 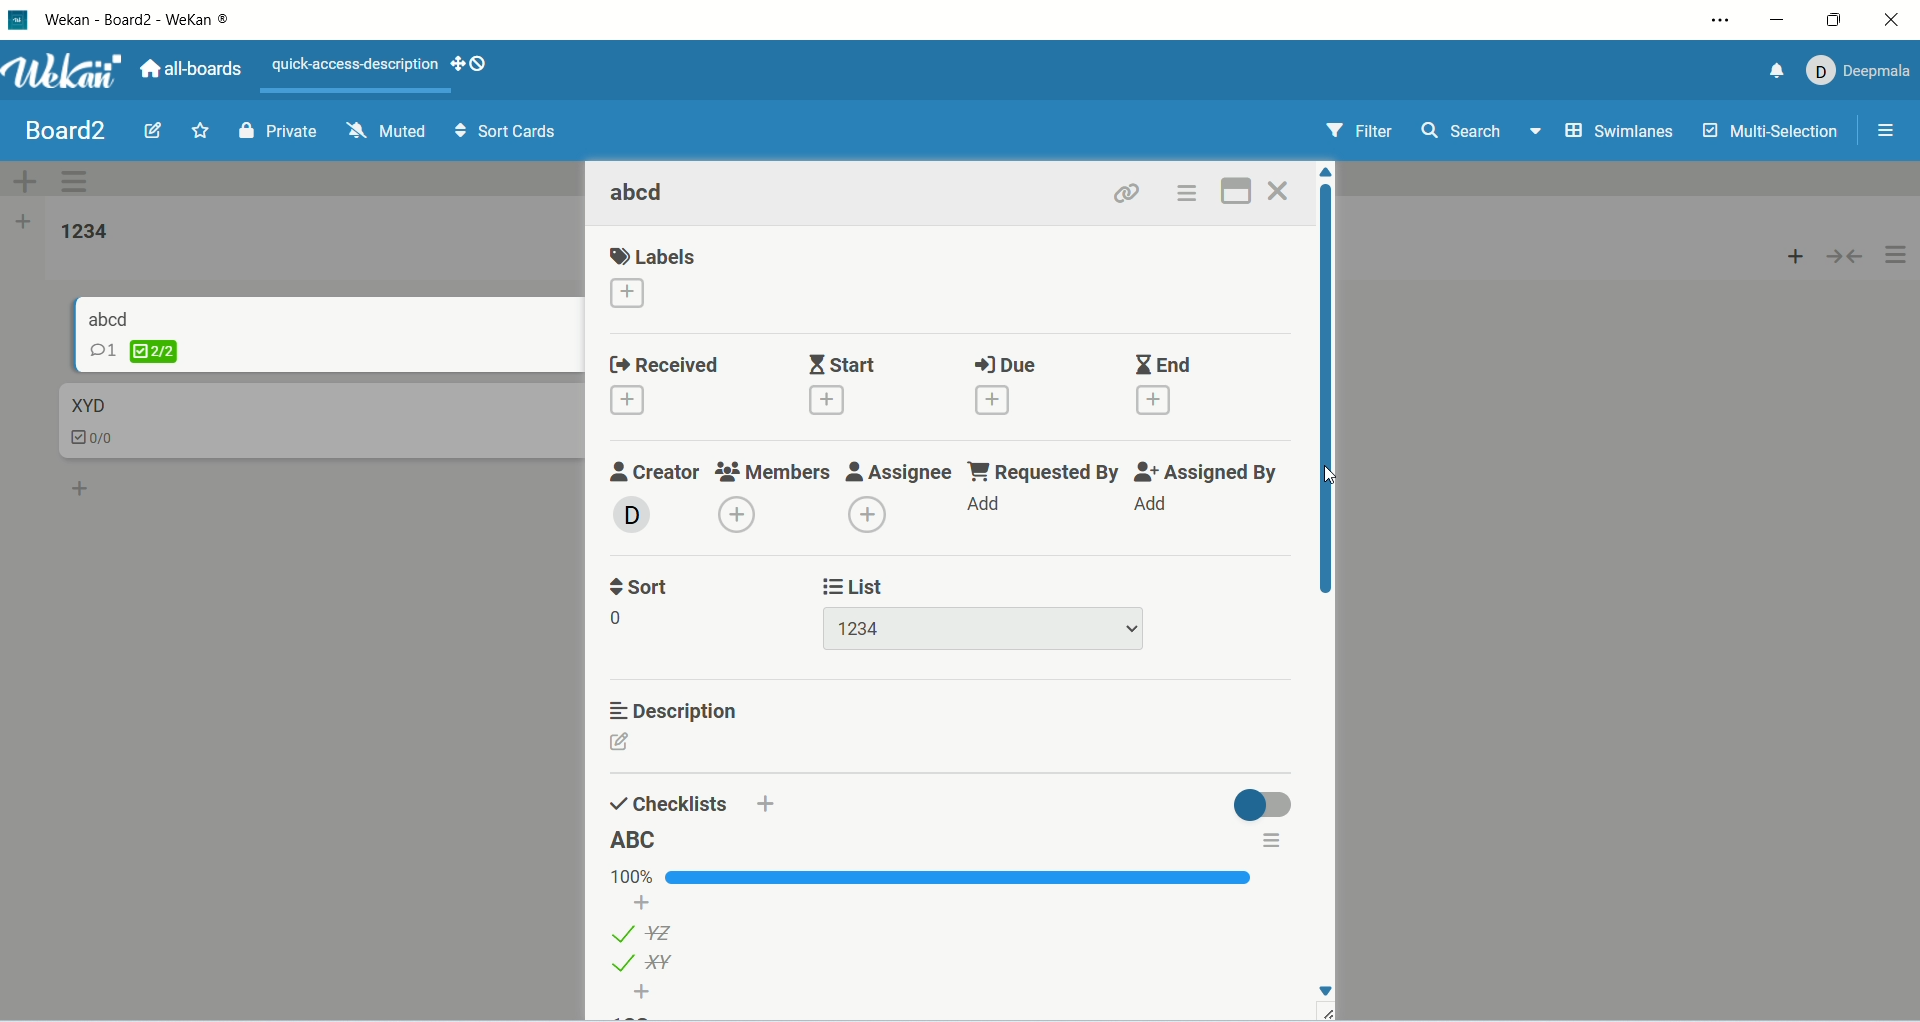 What do you see at coordinates (1484, 133) in the screenshot?
I see `search` at bounding box center [1484, 133].